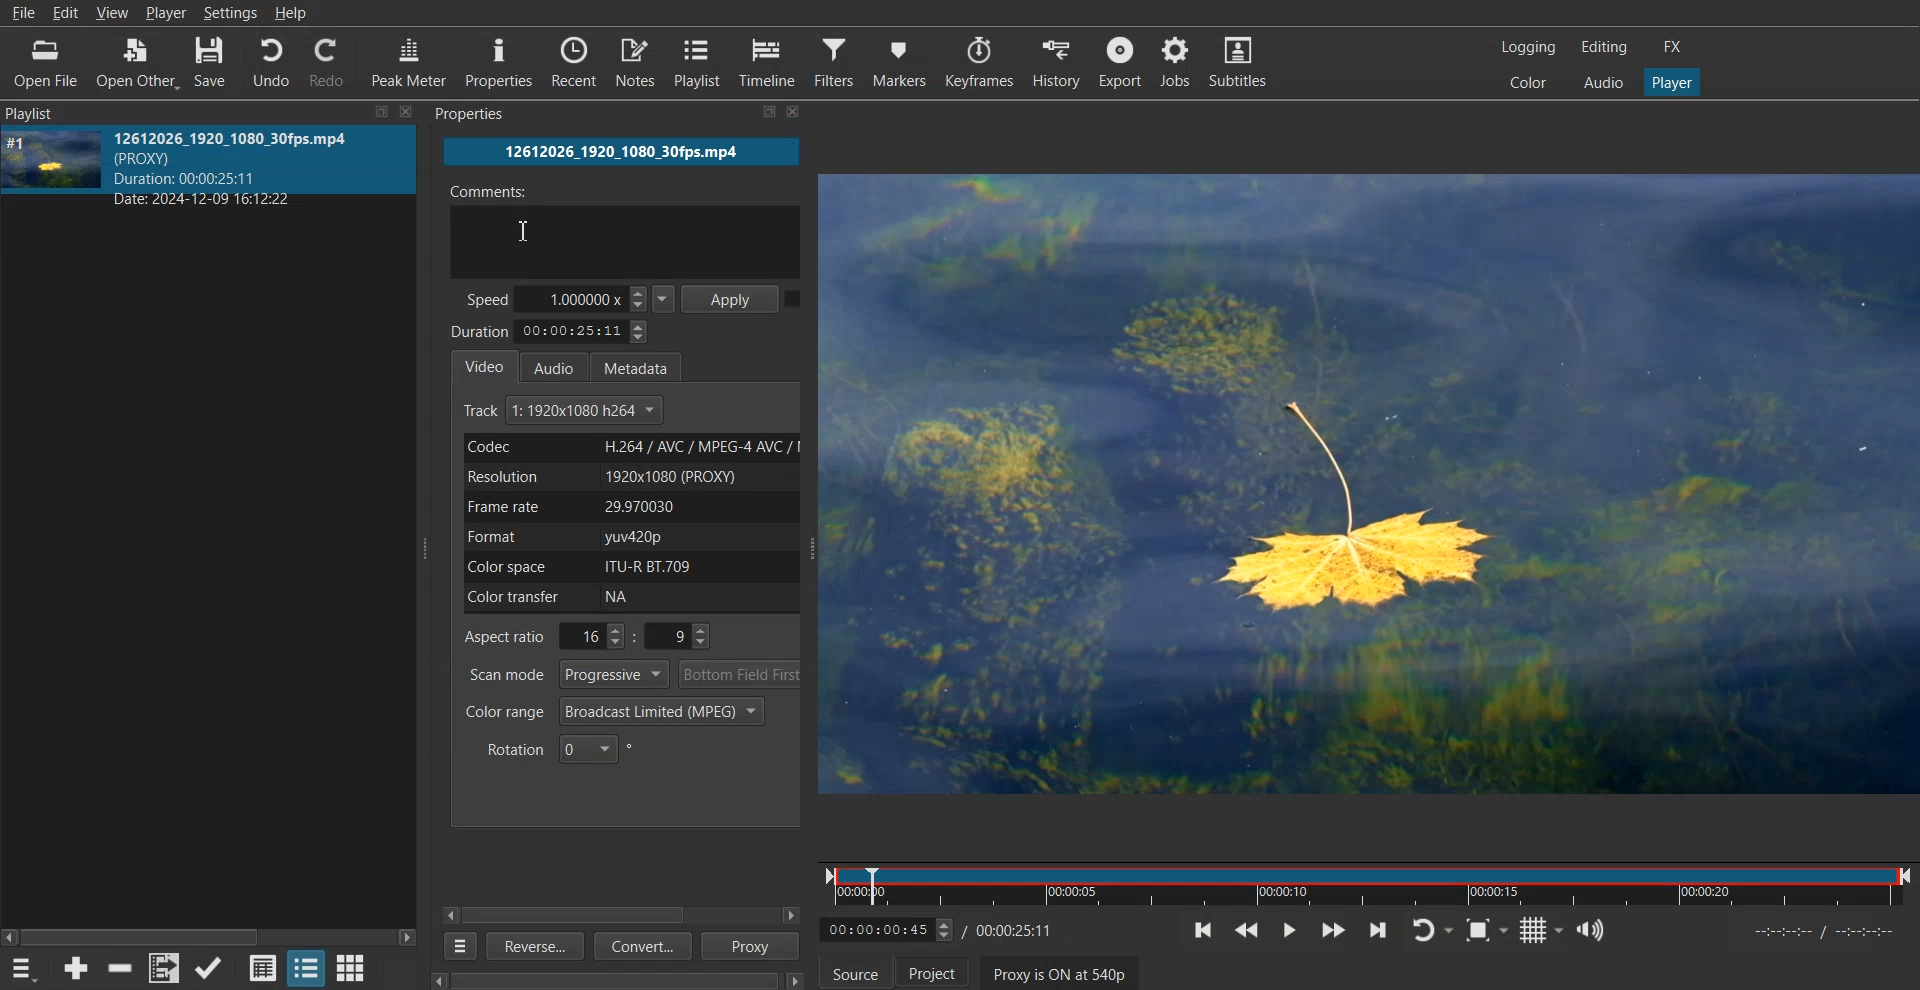 The image size is (1920, 990). I want to click on Redo, so click(331, 61).